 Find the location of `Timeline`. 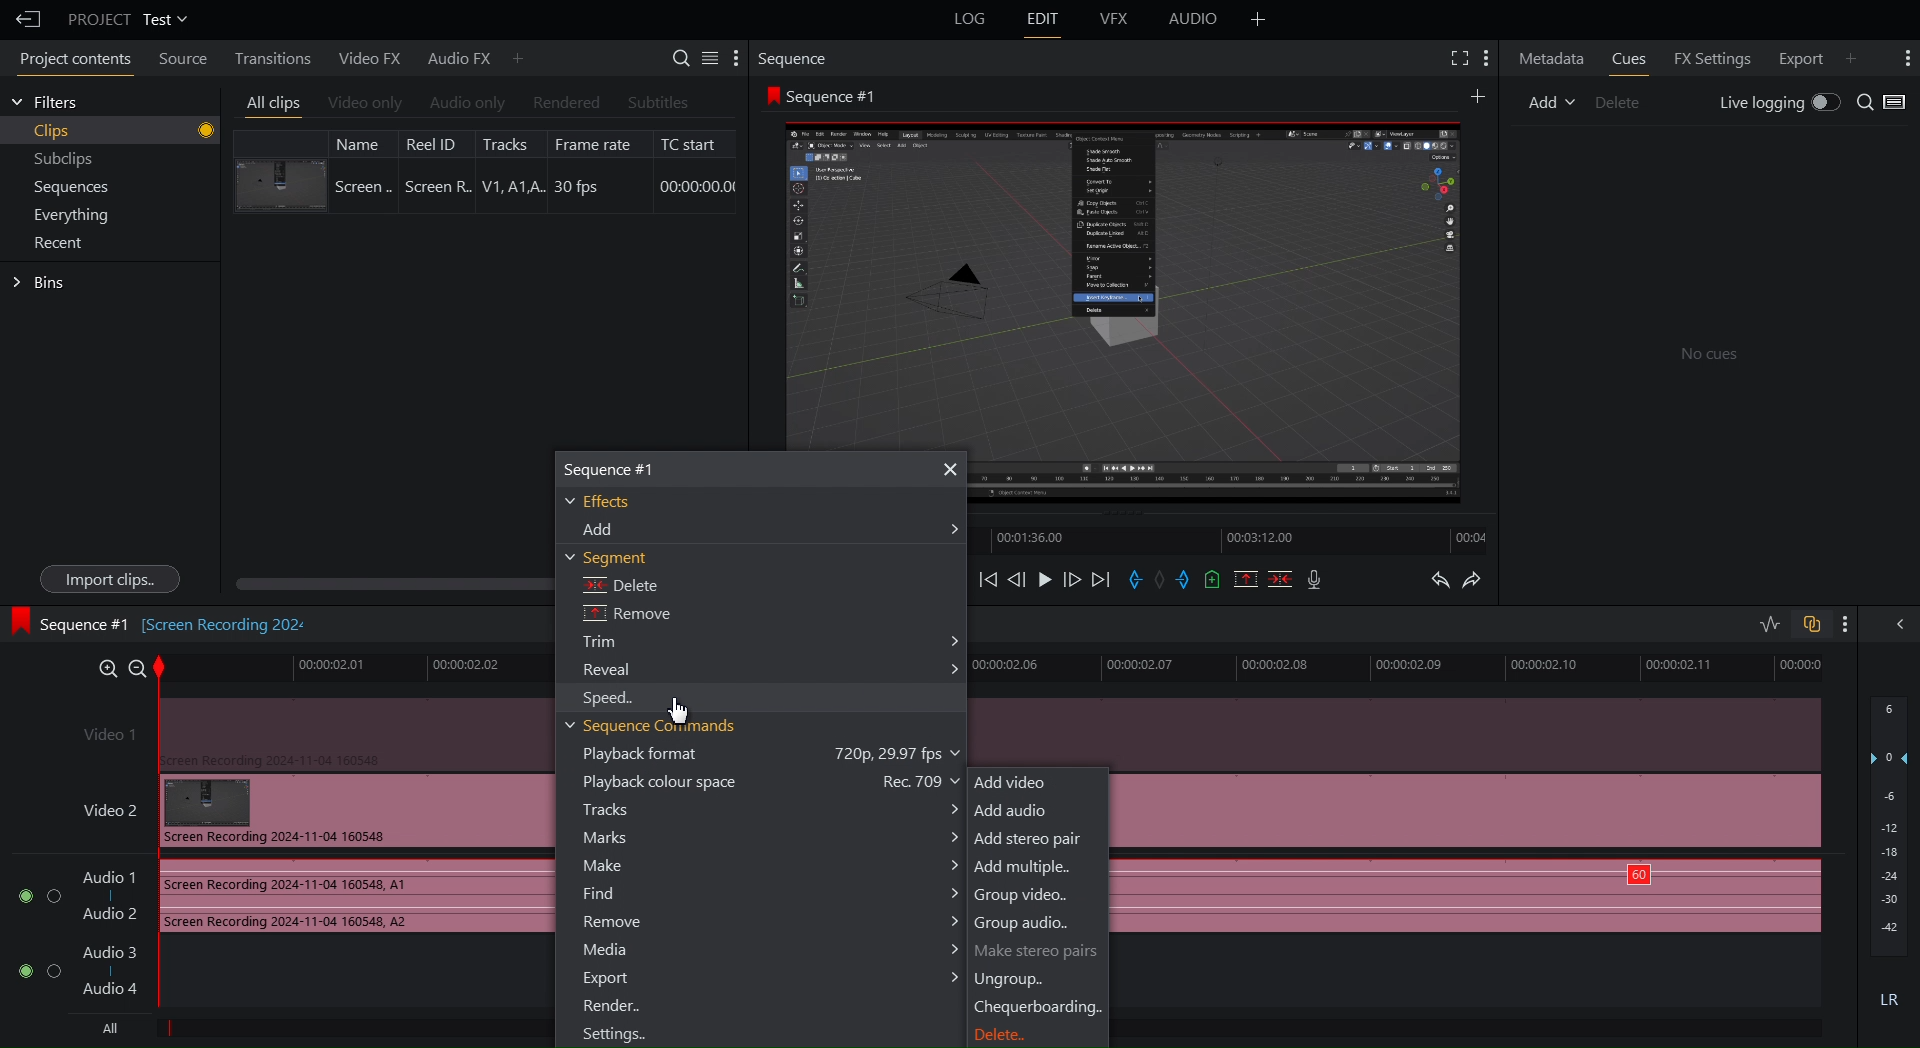

Timeline is located at coordinates (1236, 536).